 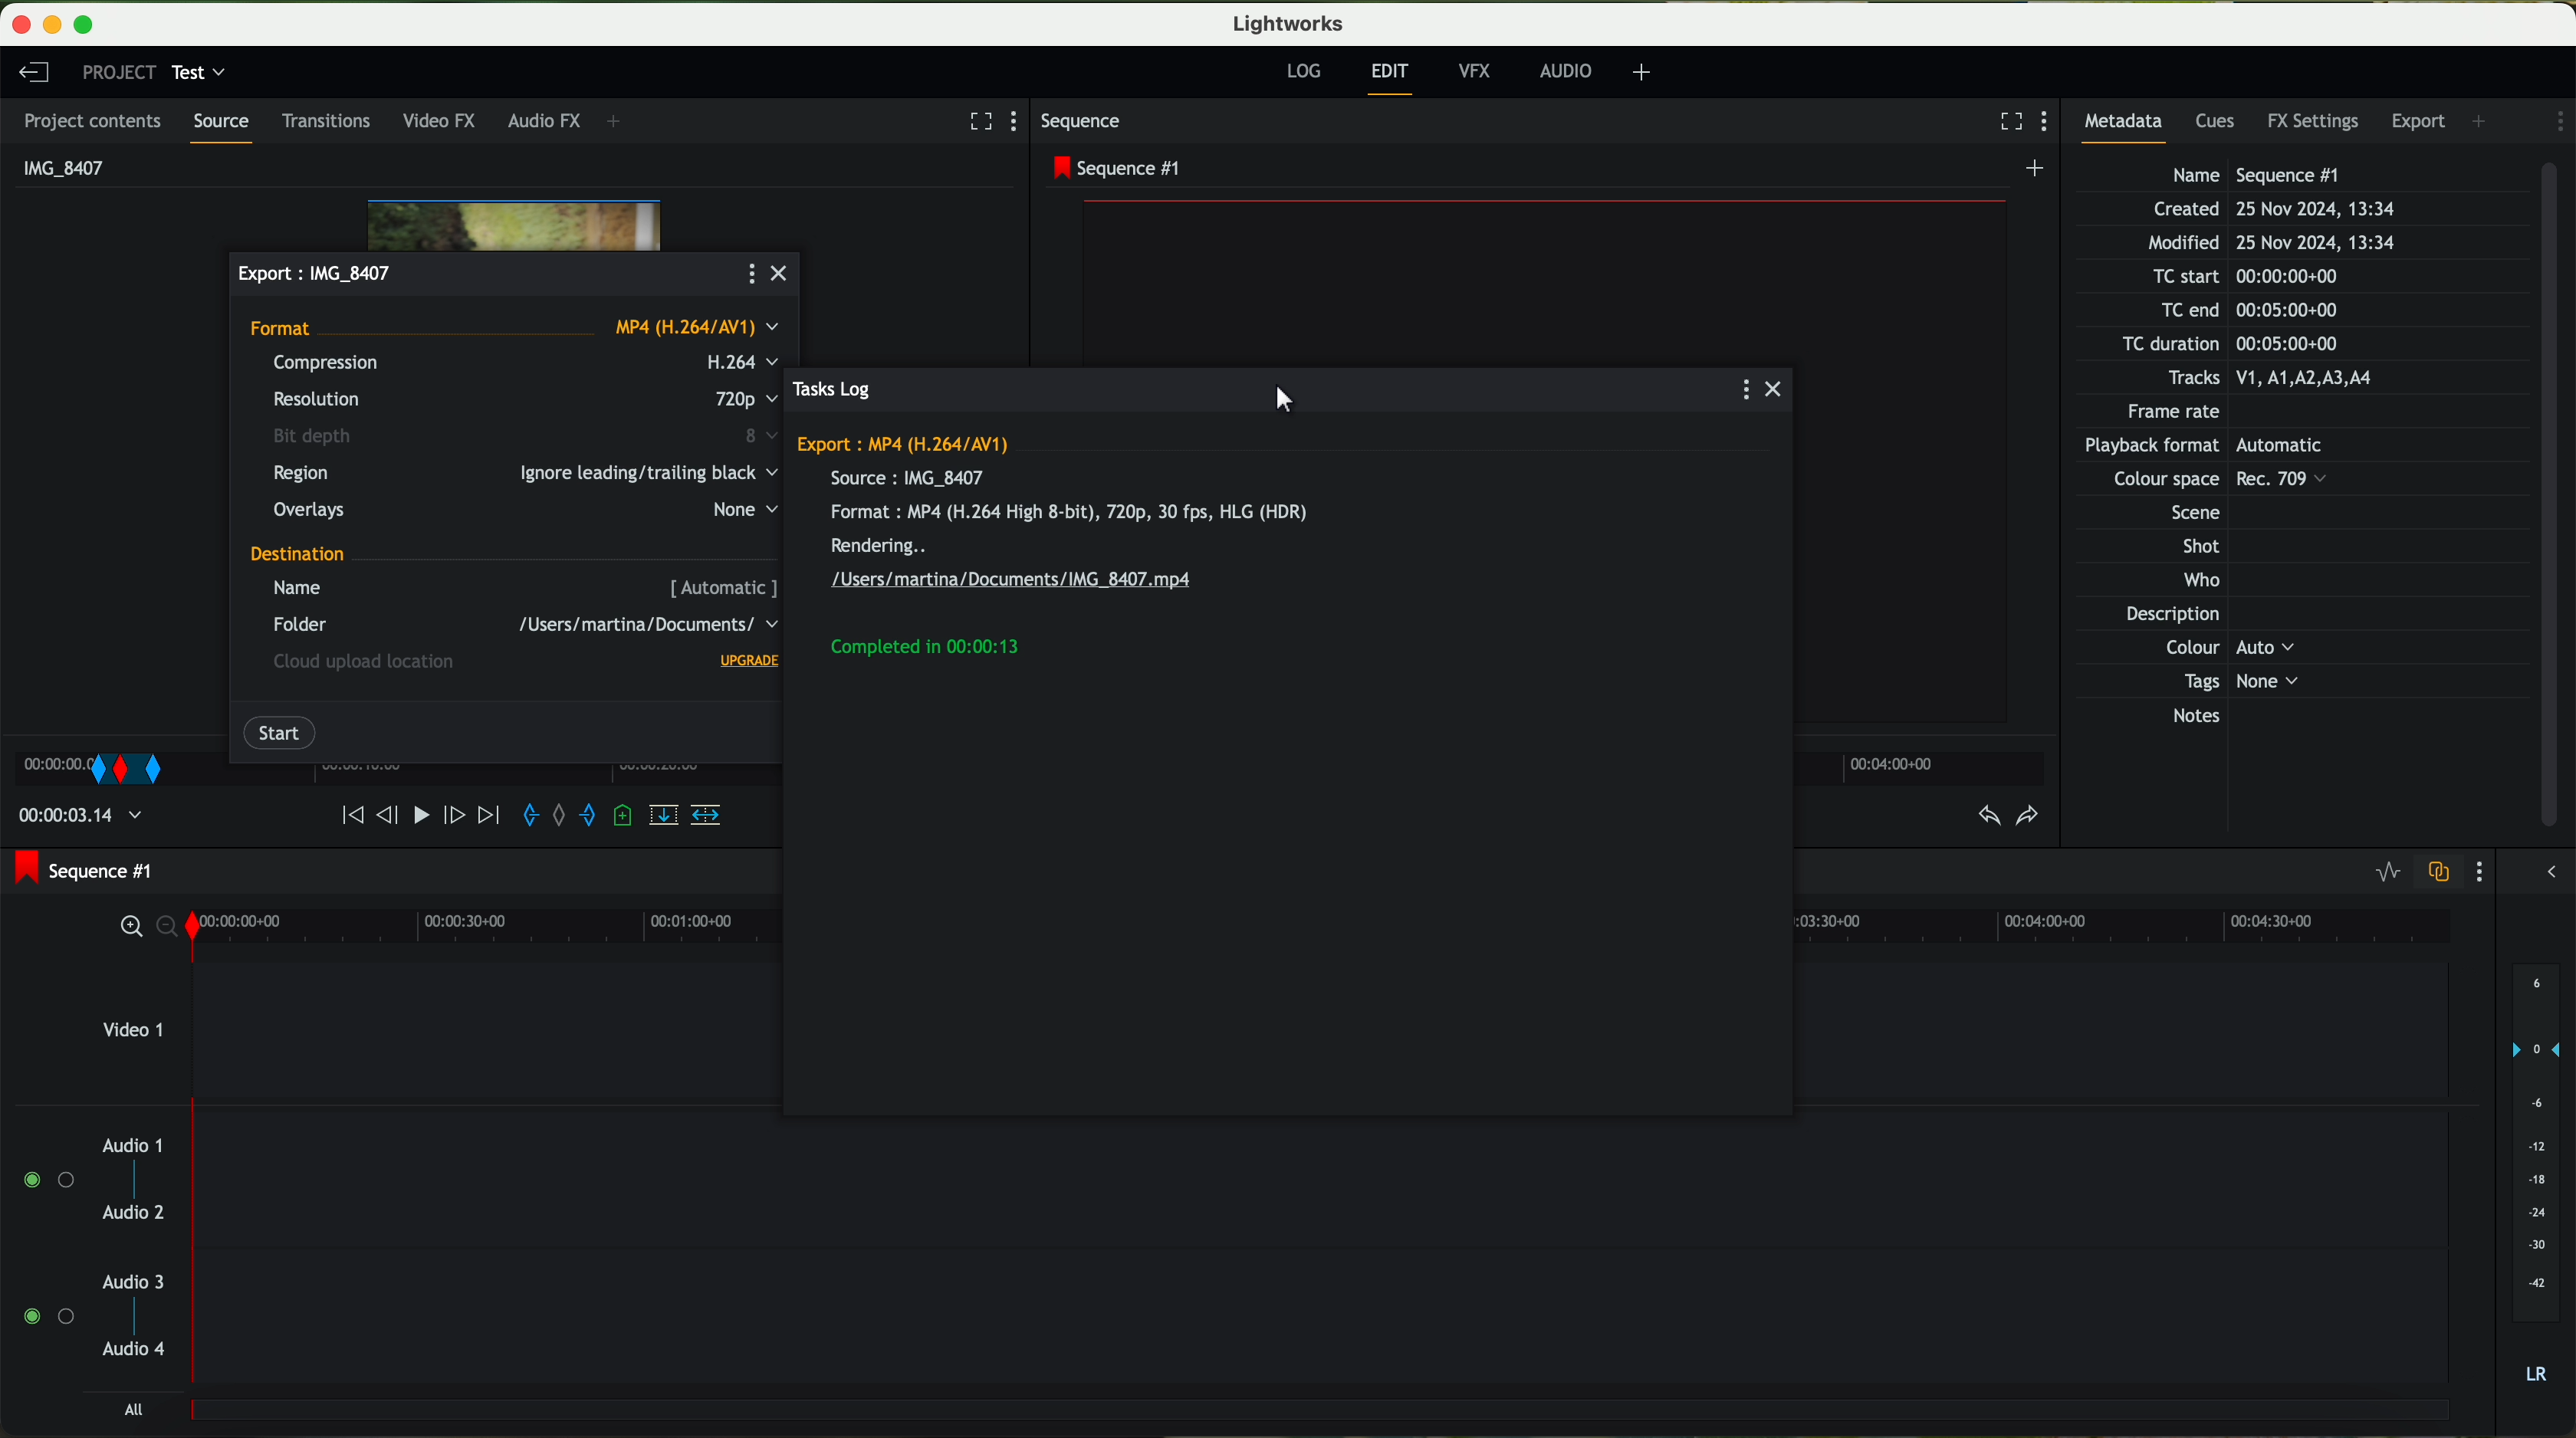 I want to click on fullscreen, so click(x=2003, y=121).